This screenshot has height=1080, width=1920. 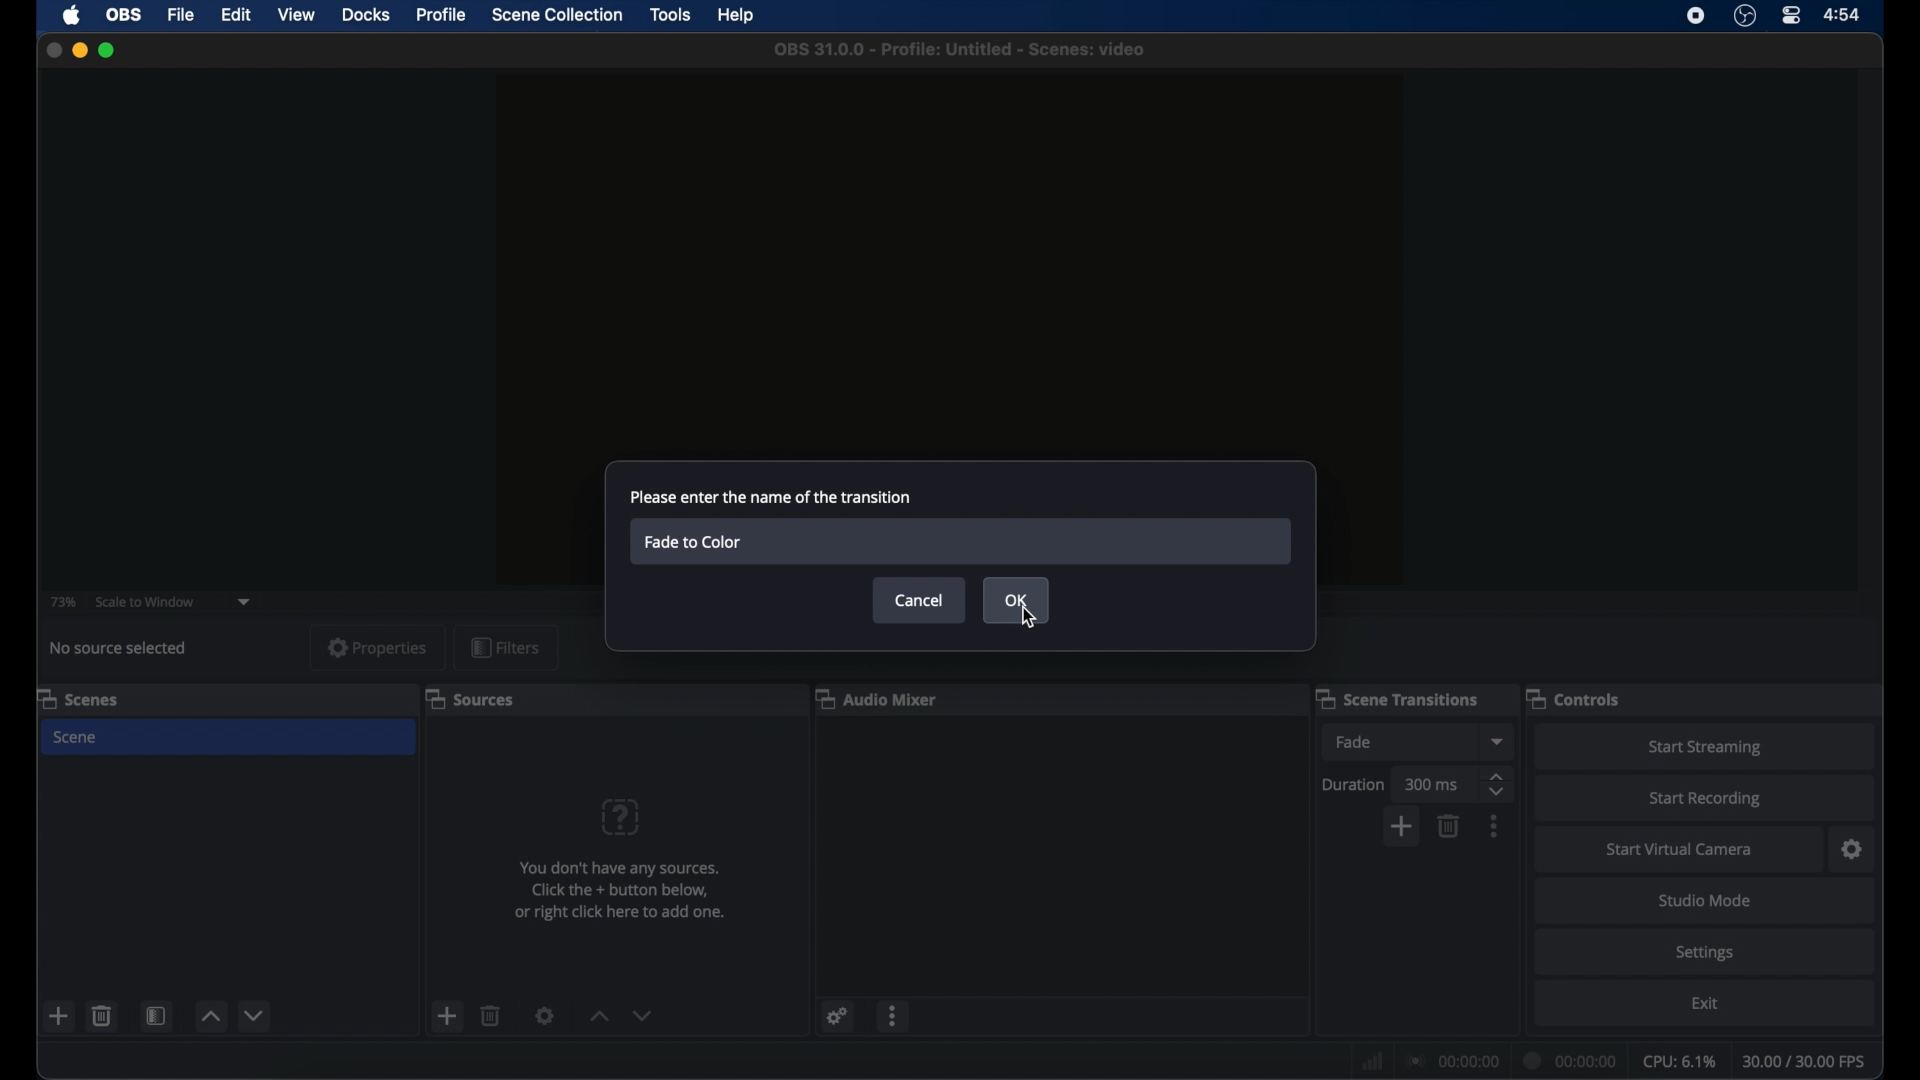 What do you see at coordinates (1806, 1062) in the screenshot?
I see `fps` at bounding box center [1806, 1062].